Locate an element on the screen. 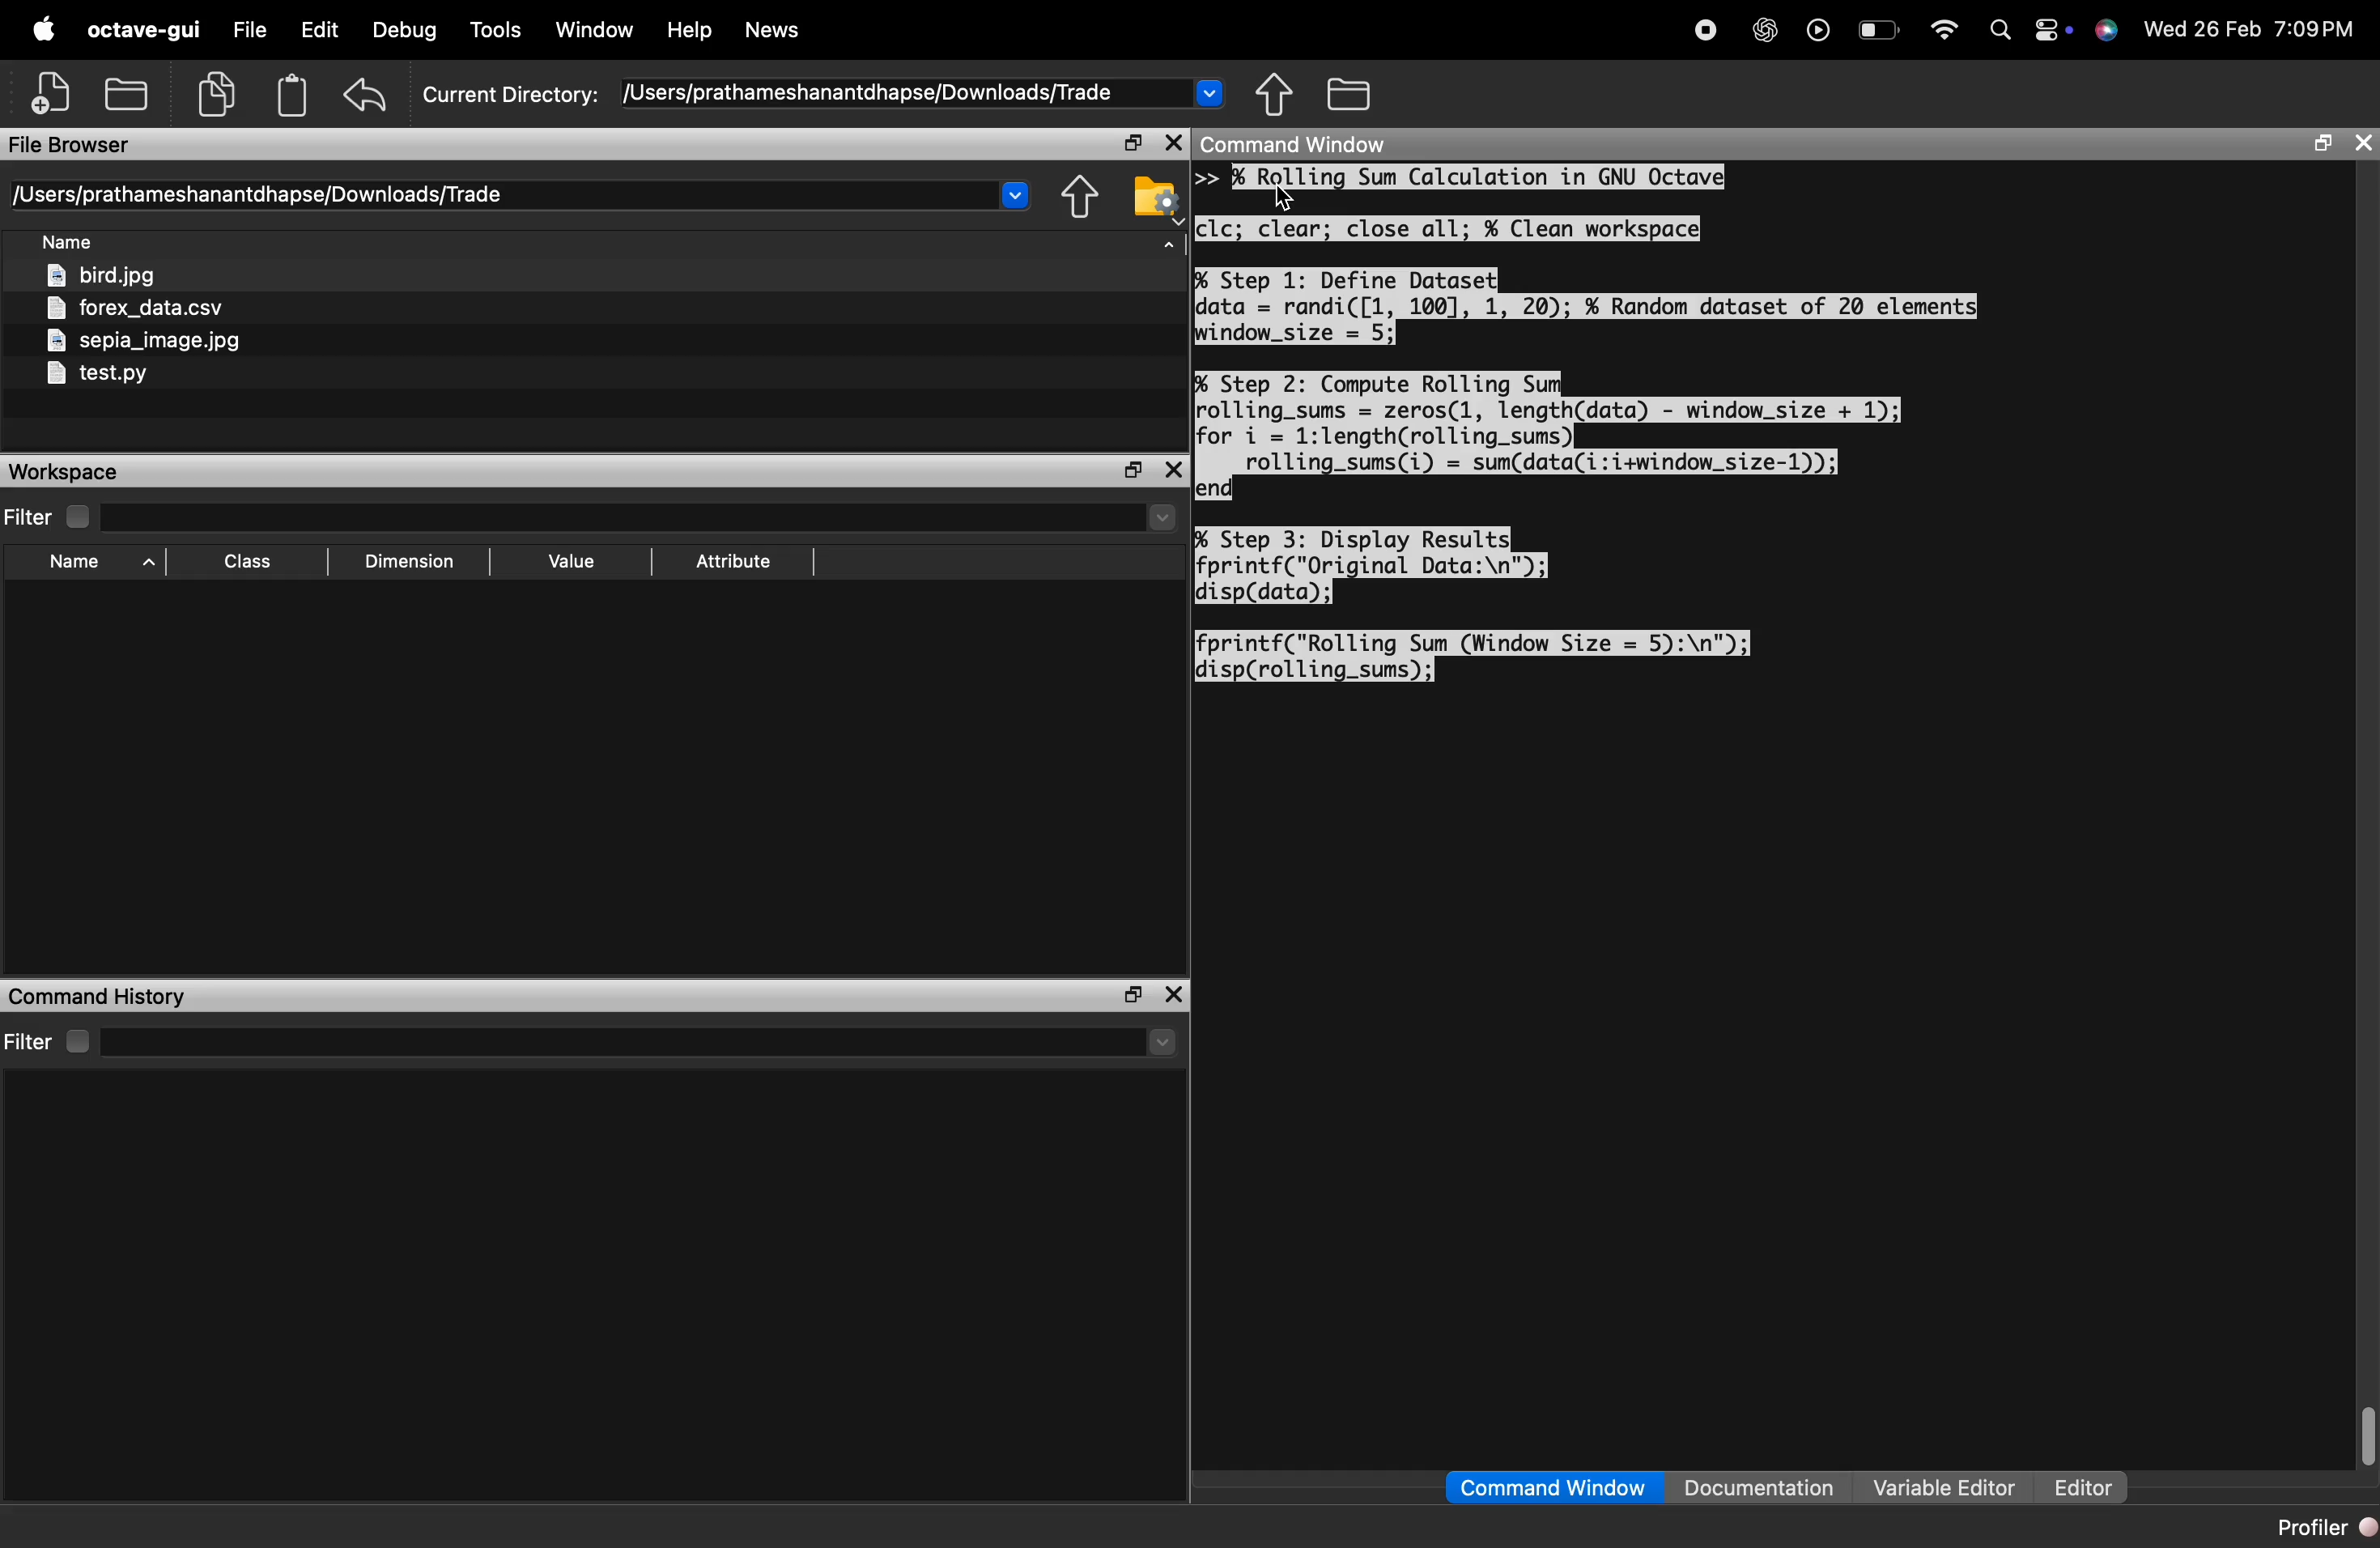 The height and width of the screenshot is (1548, 2380). current directory is located at coordinates (824, 93).